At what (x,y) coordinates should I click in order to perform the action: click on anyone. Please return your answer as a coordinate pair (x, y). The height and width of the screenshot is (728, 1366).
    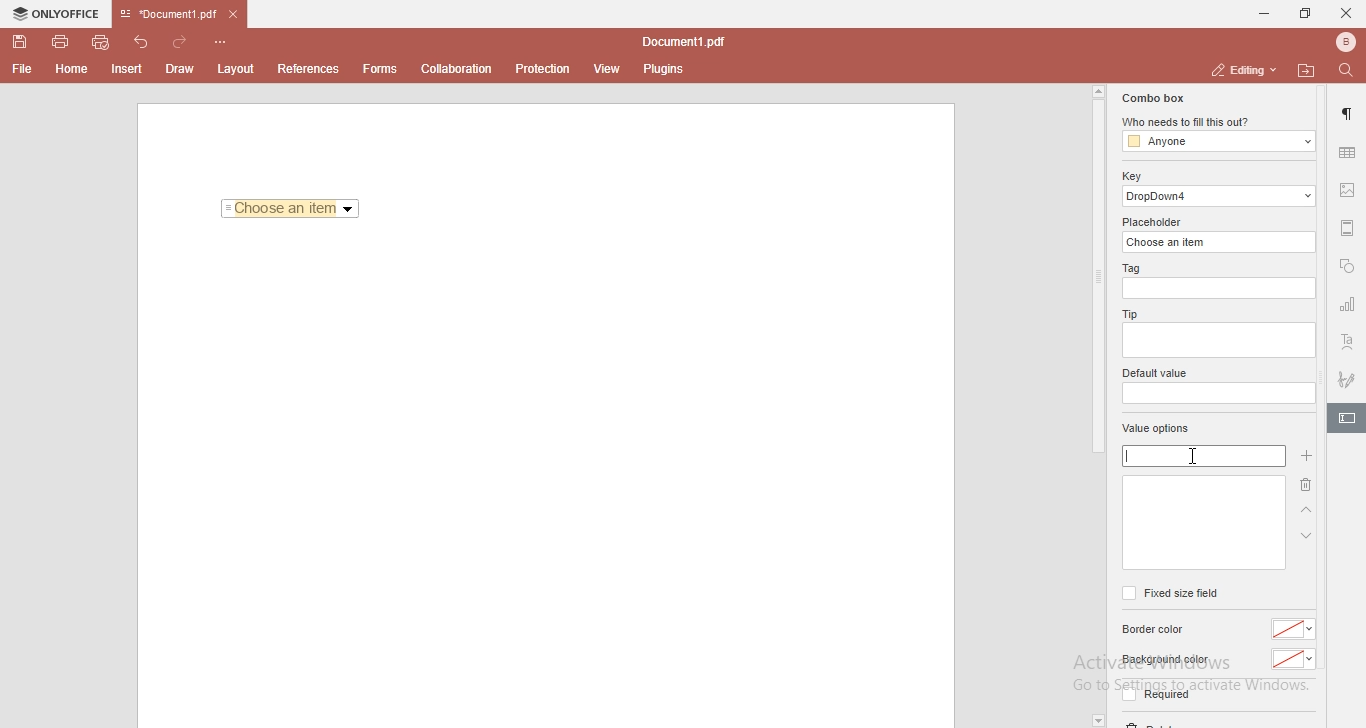
    Looking at the image, I should click on (1217, 142).